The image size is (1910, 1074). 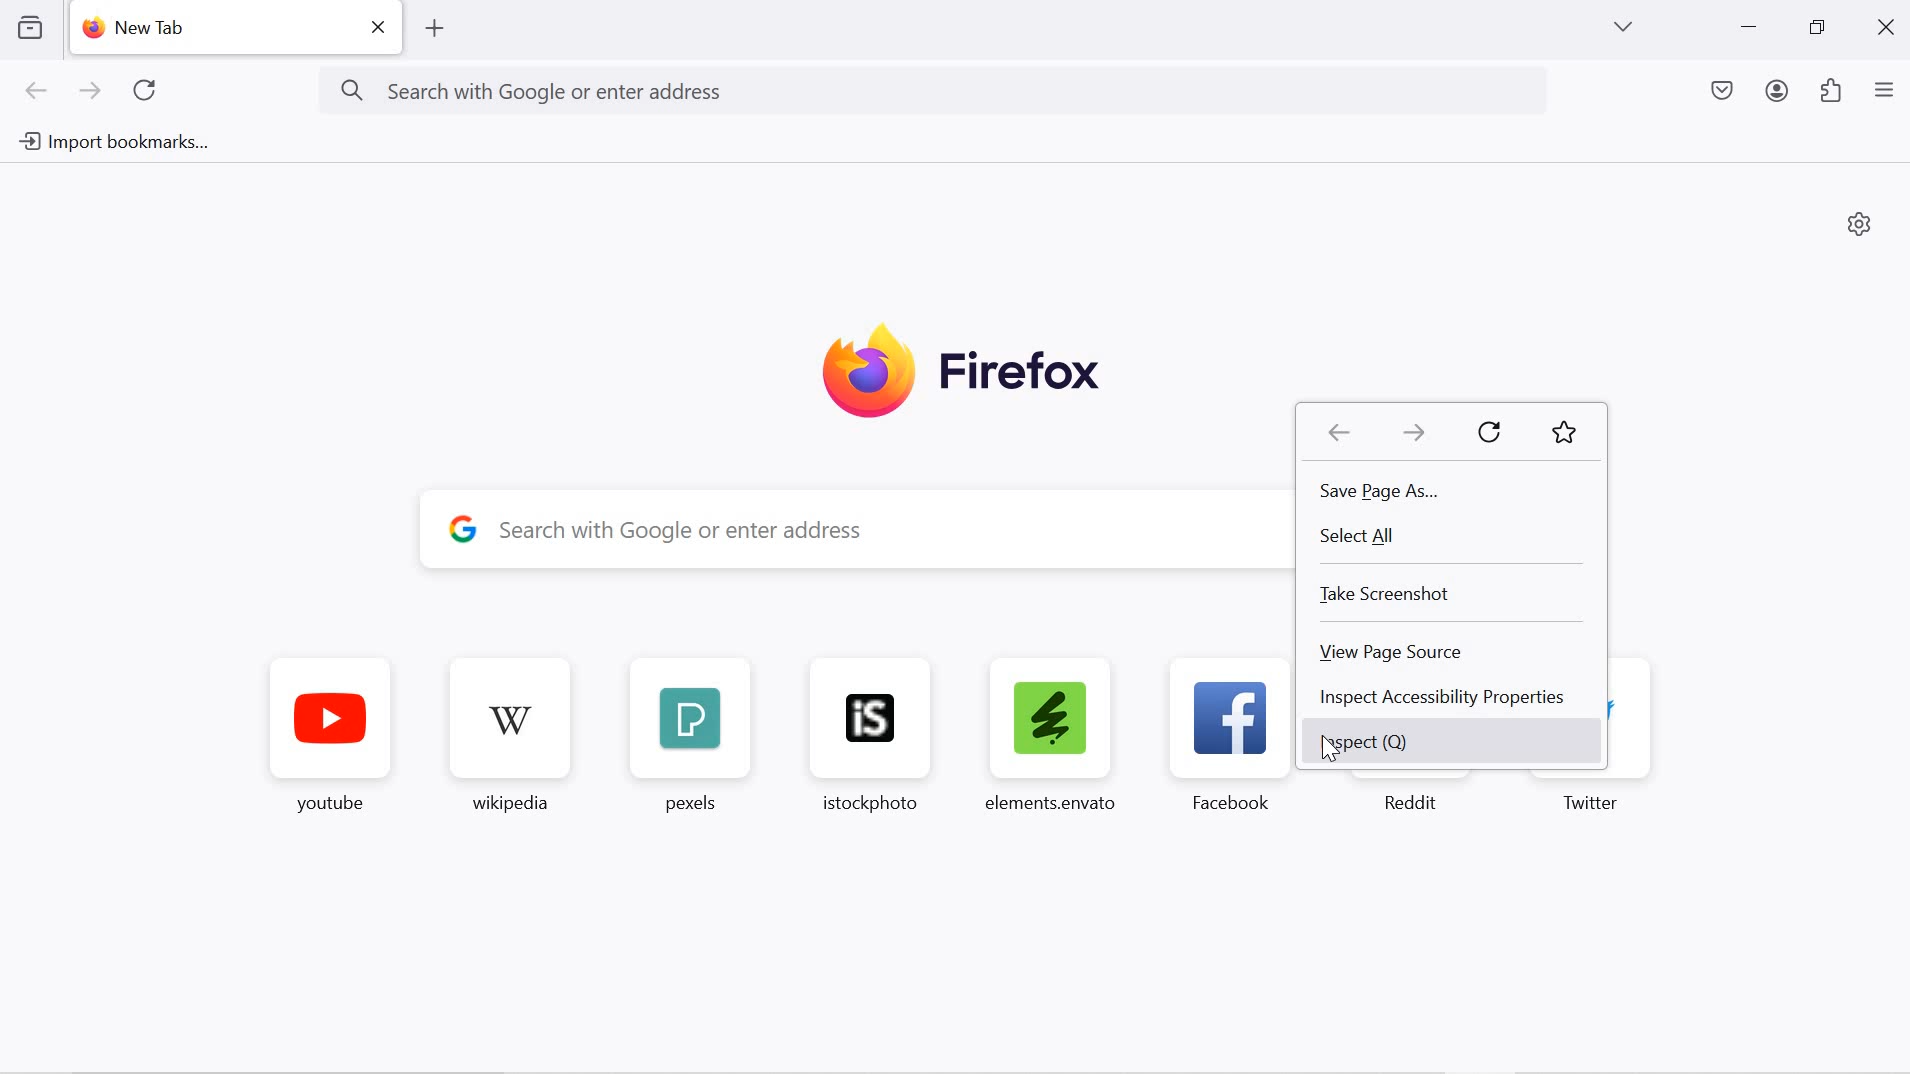 I want to click on Take screenshot, so click(x=1456, y=594).